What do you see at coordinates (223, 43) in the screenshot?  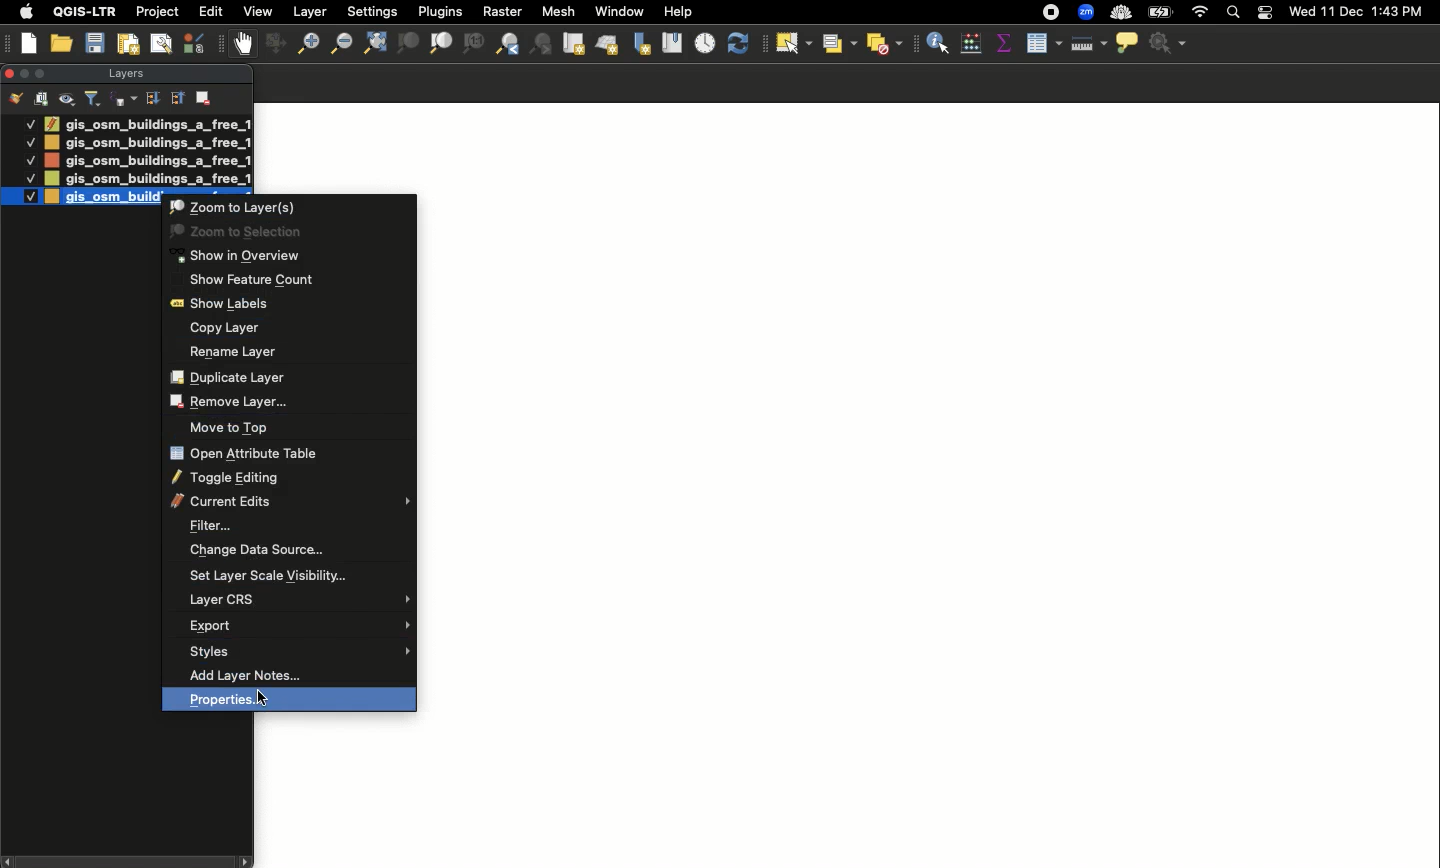 I see `` at bounding box center [223, 43].